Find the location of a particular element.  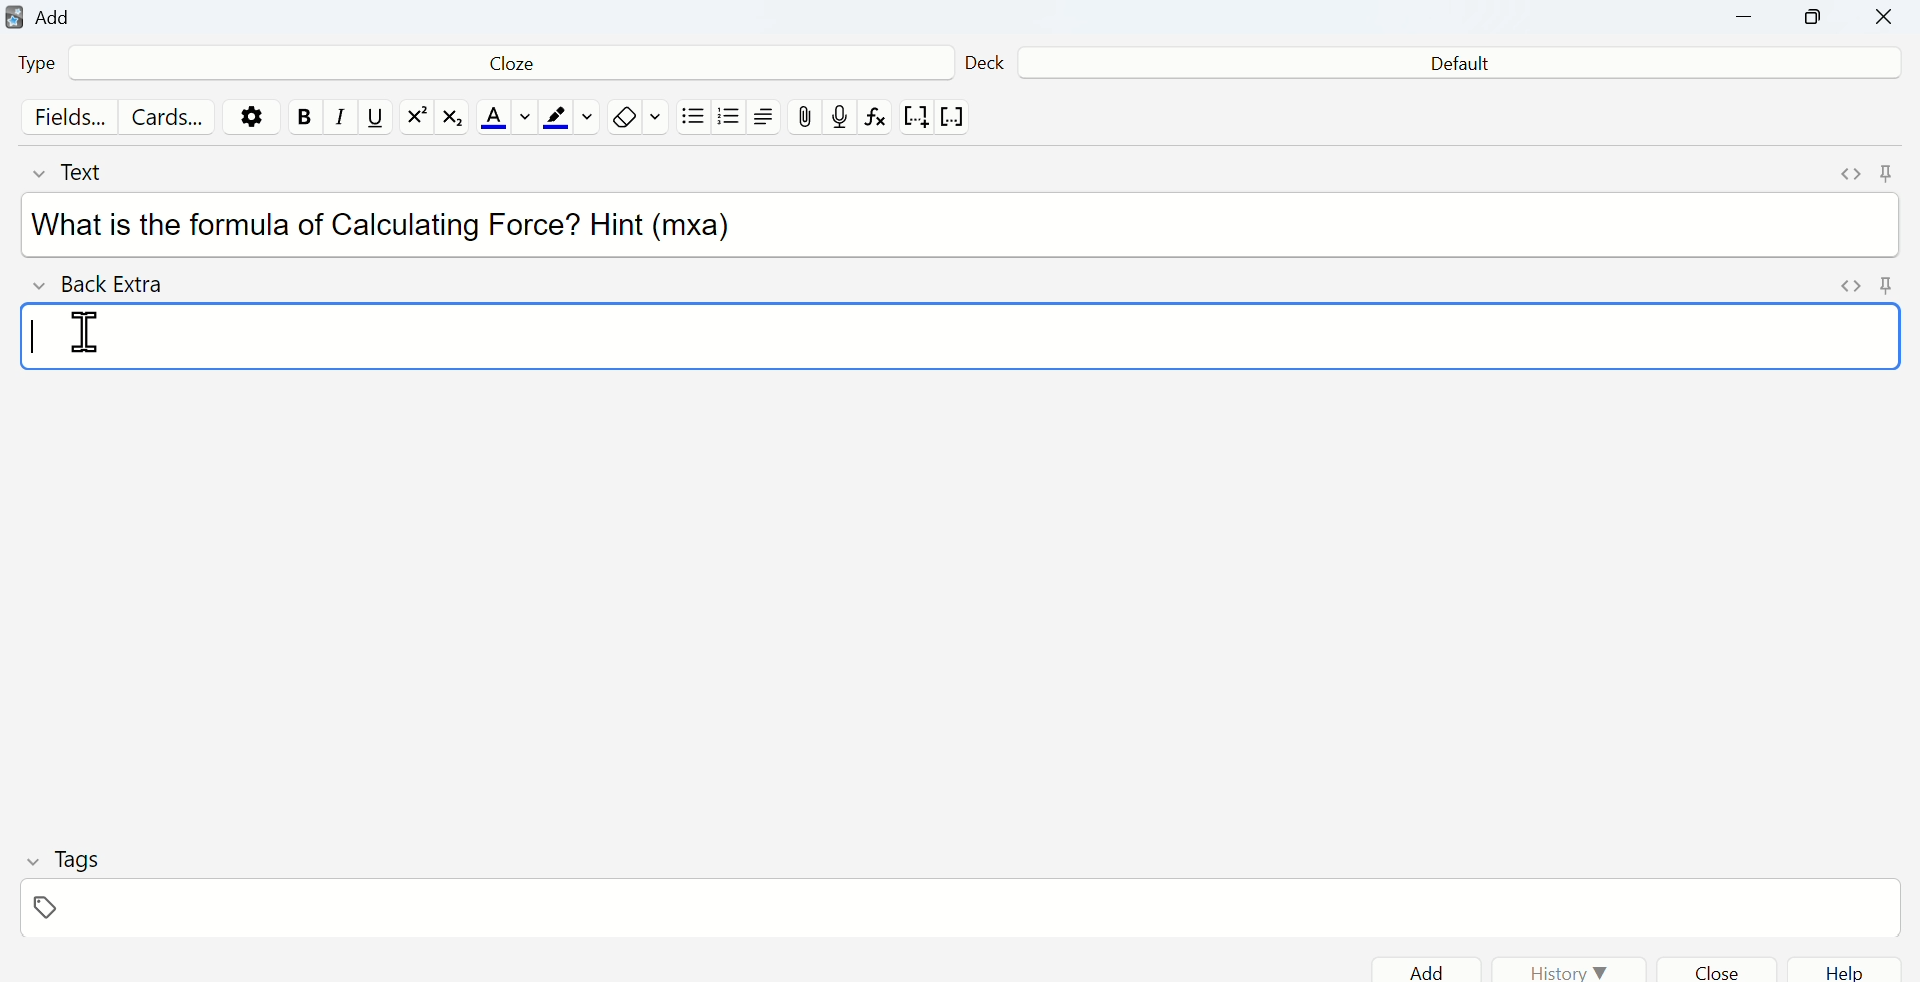

Tags is located at coordinates (60, 858).